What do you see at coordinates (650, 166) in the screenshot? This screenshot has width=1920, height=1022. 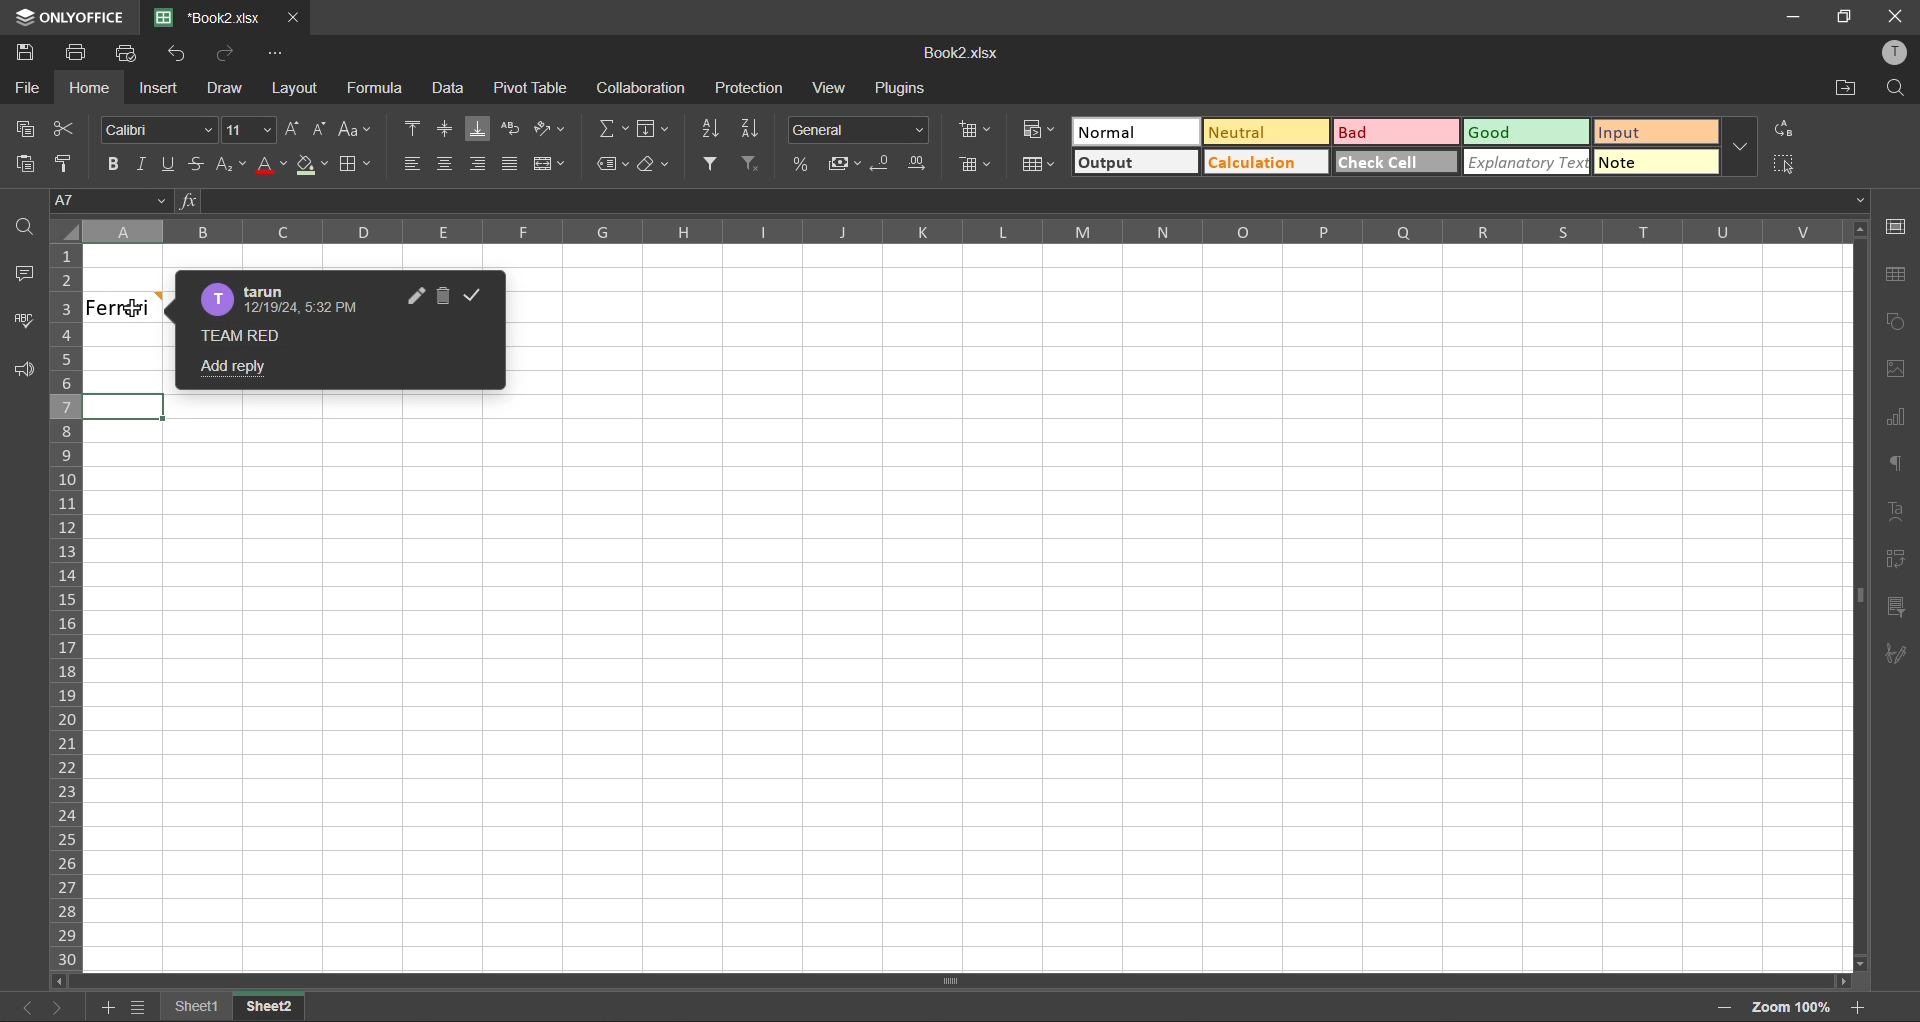 I see `clear` at bounding box center [650, 166].